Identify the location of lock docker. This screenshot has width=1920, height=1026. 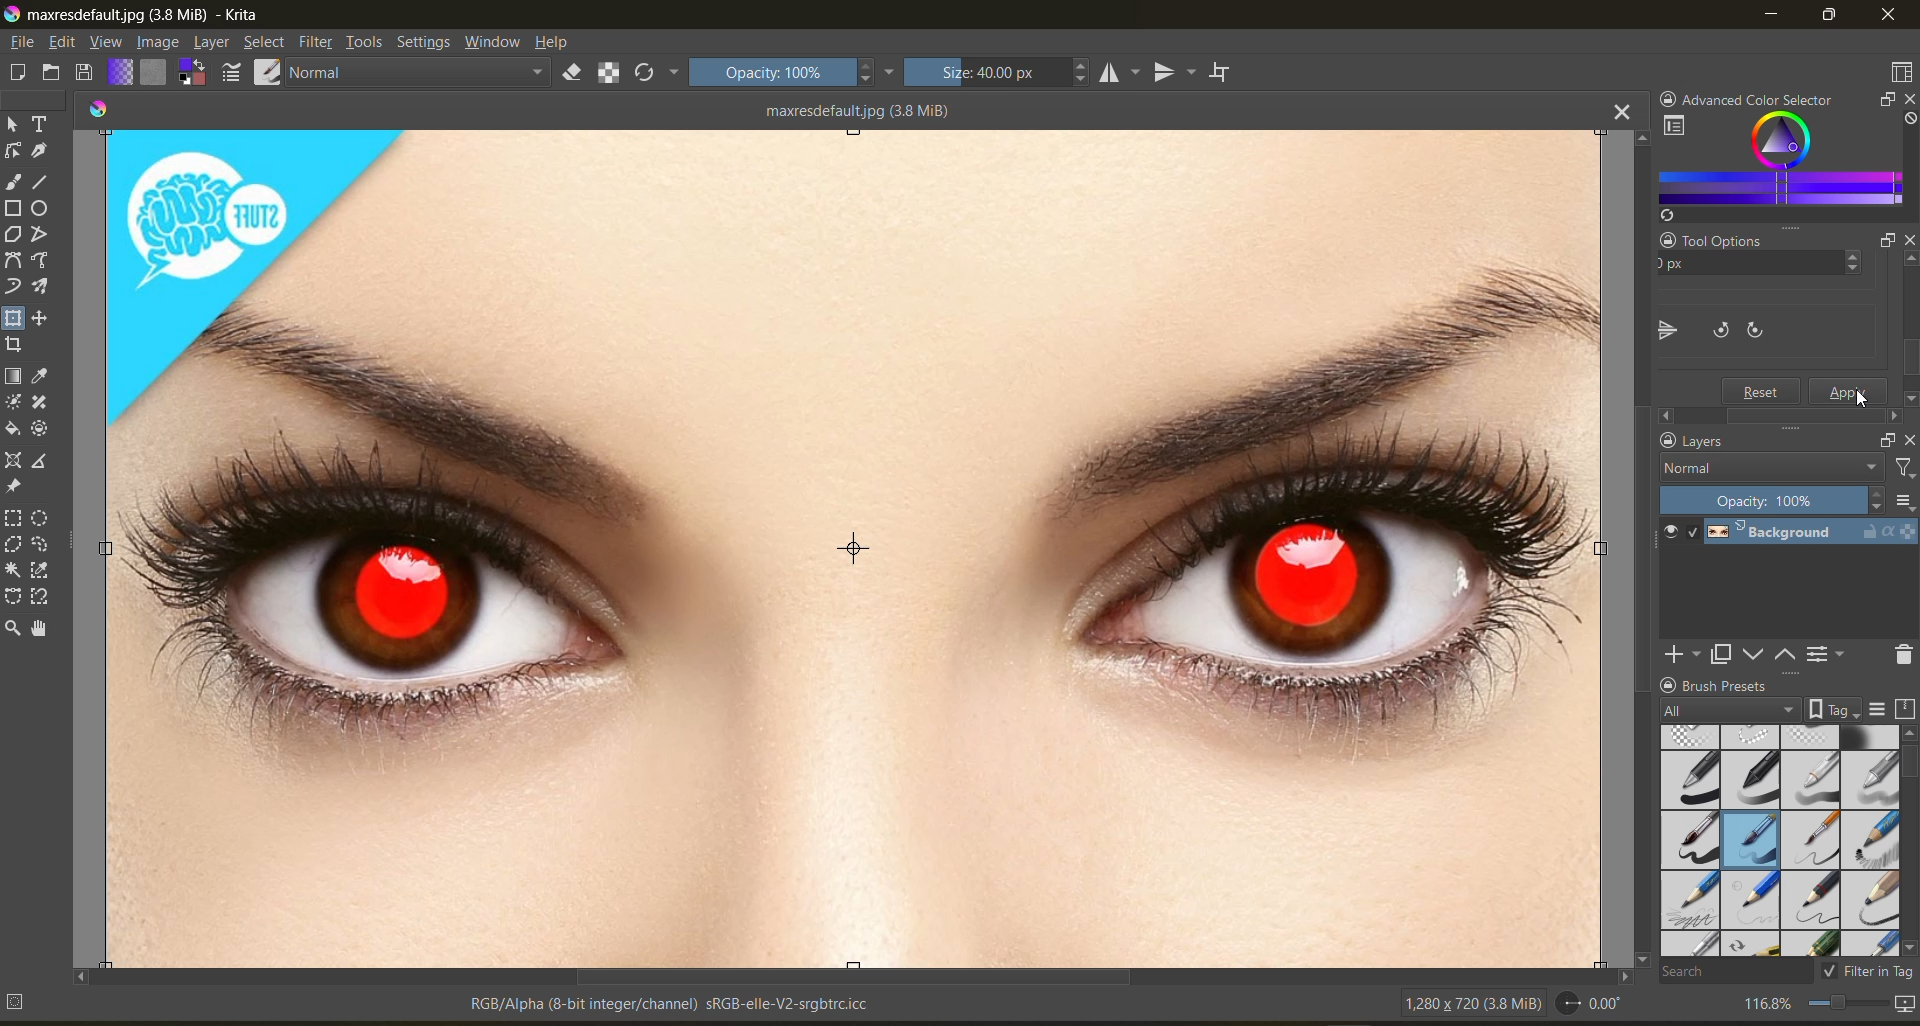
(1665, 95).